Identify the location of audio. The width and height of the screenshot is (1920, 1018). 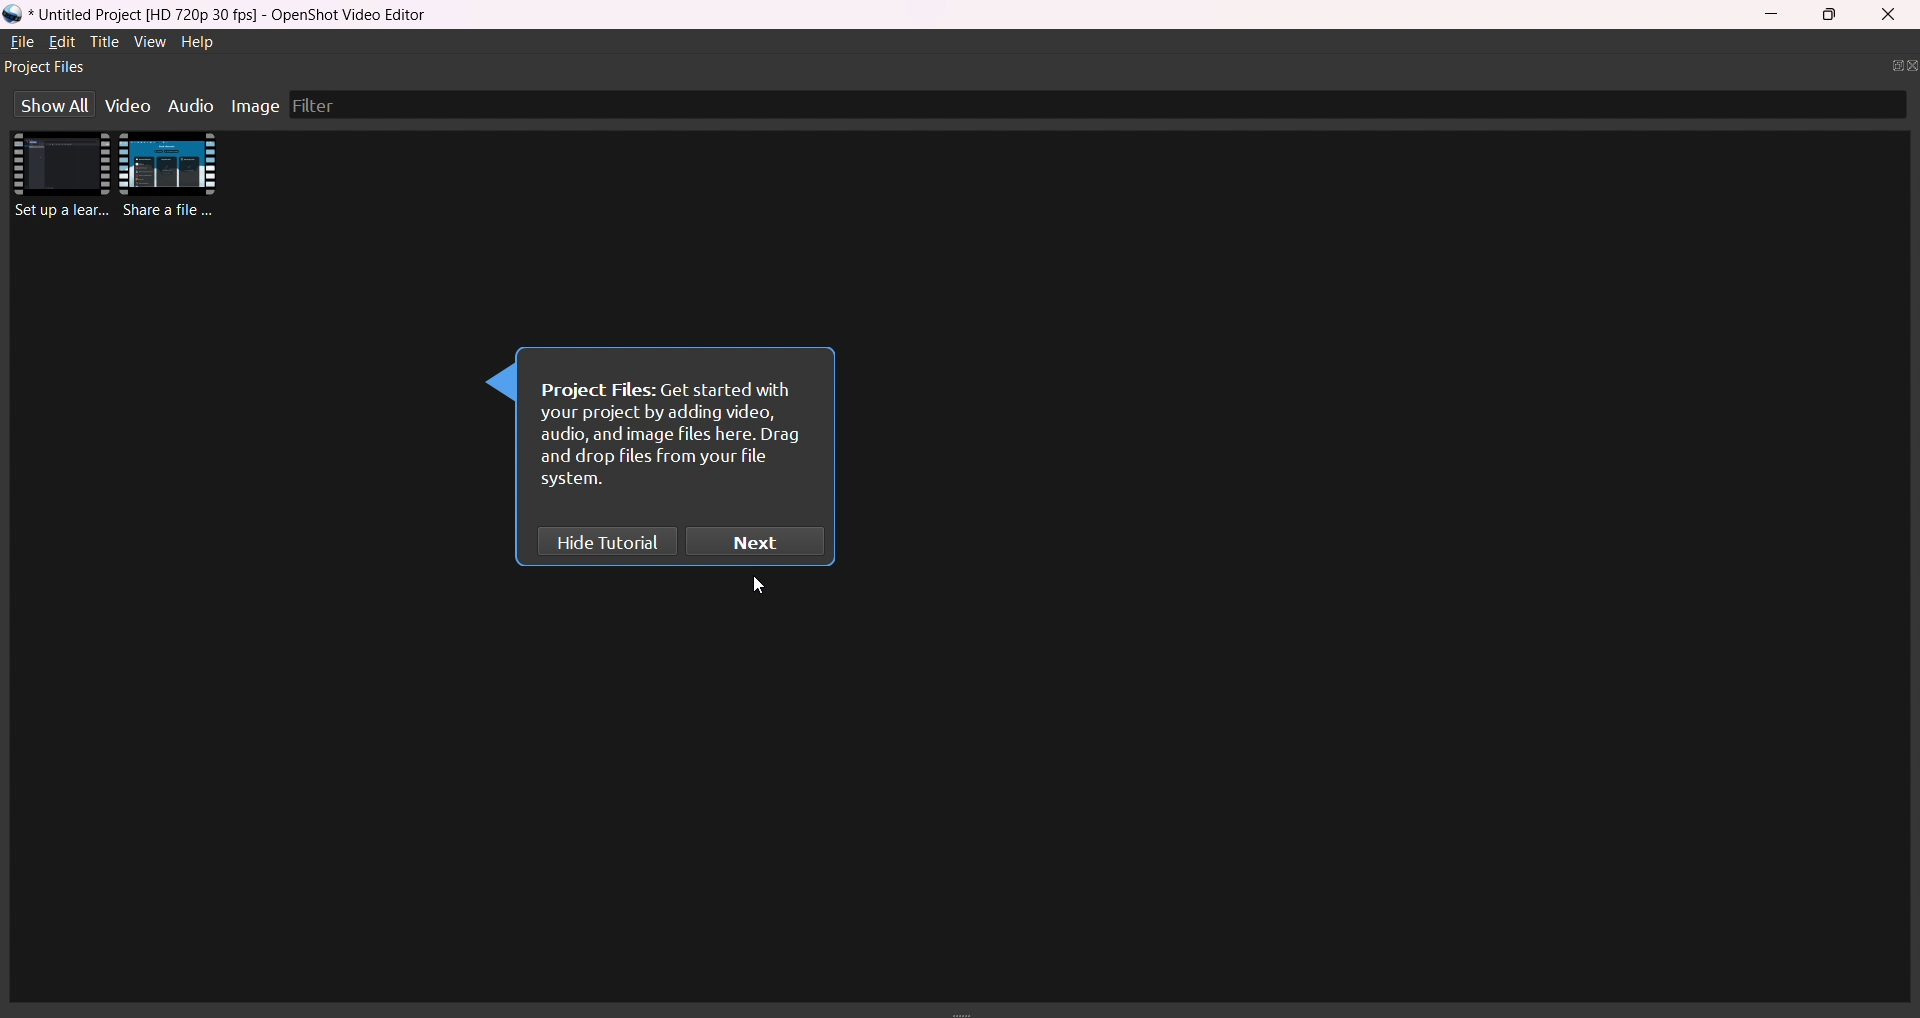
(191, 106).